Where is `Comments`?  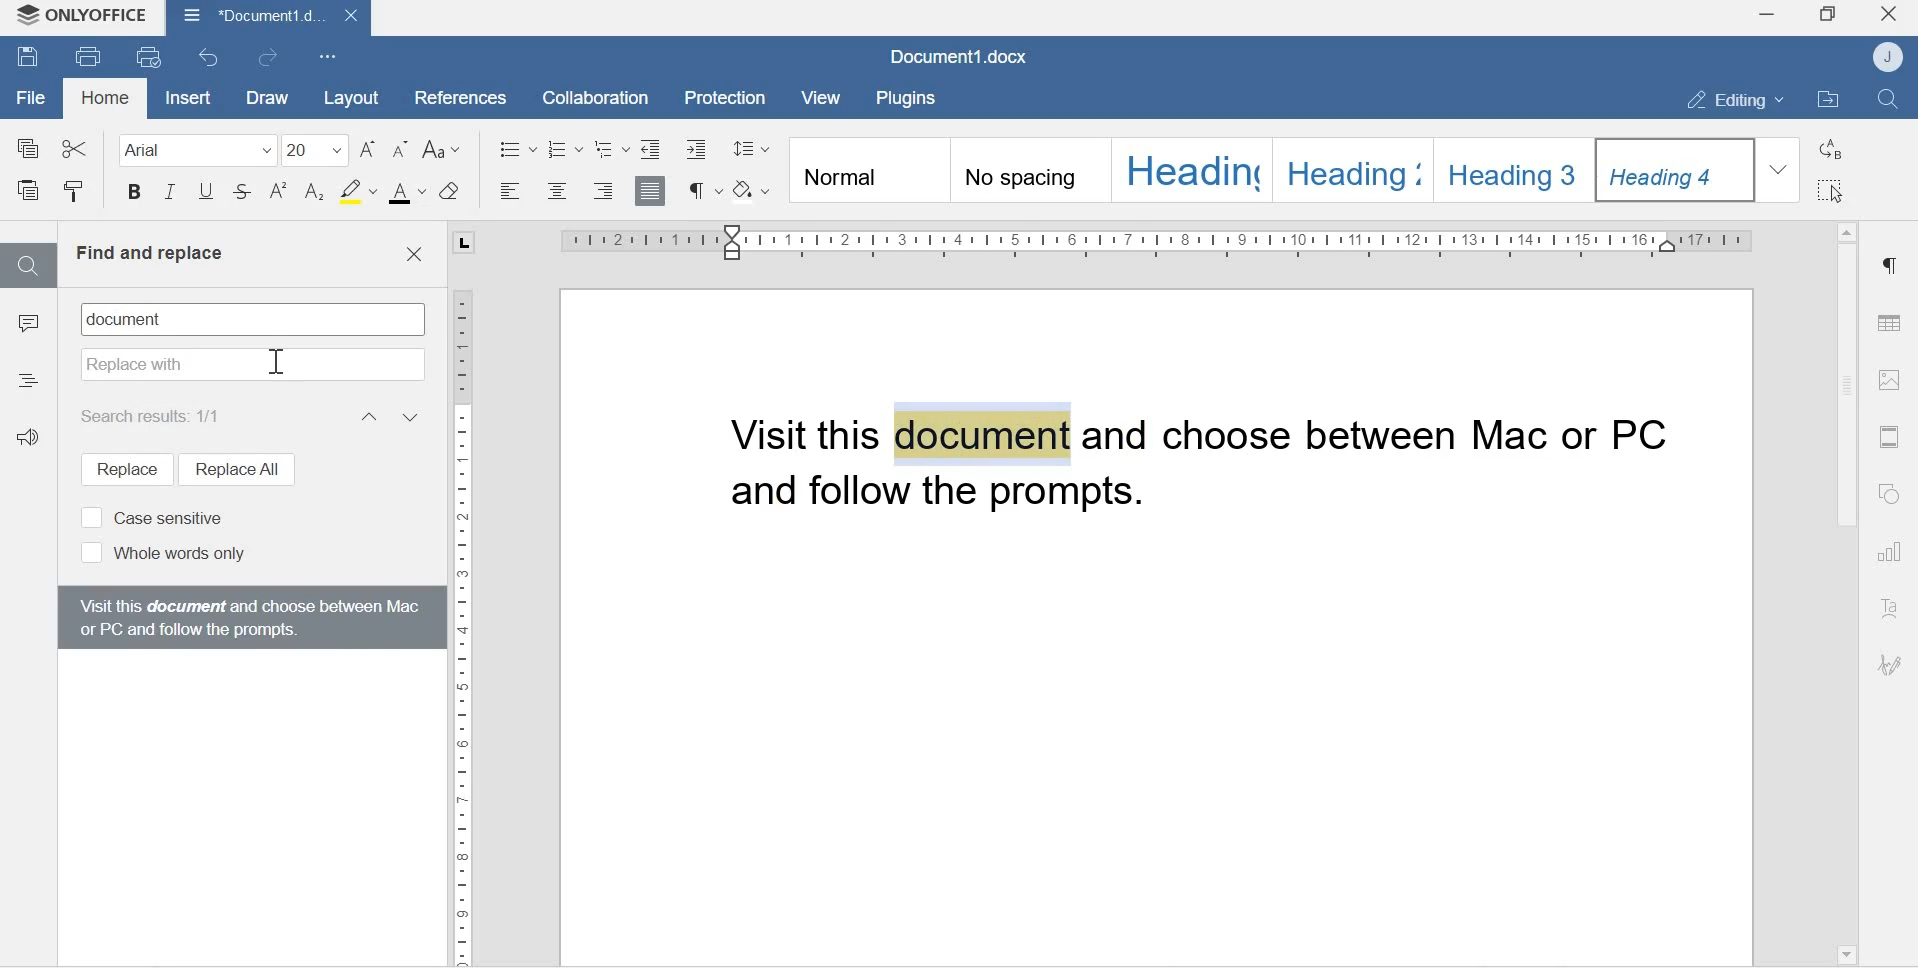
Comments is located at coordinates (28, 328).